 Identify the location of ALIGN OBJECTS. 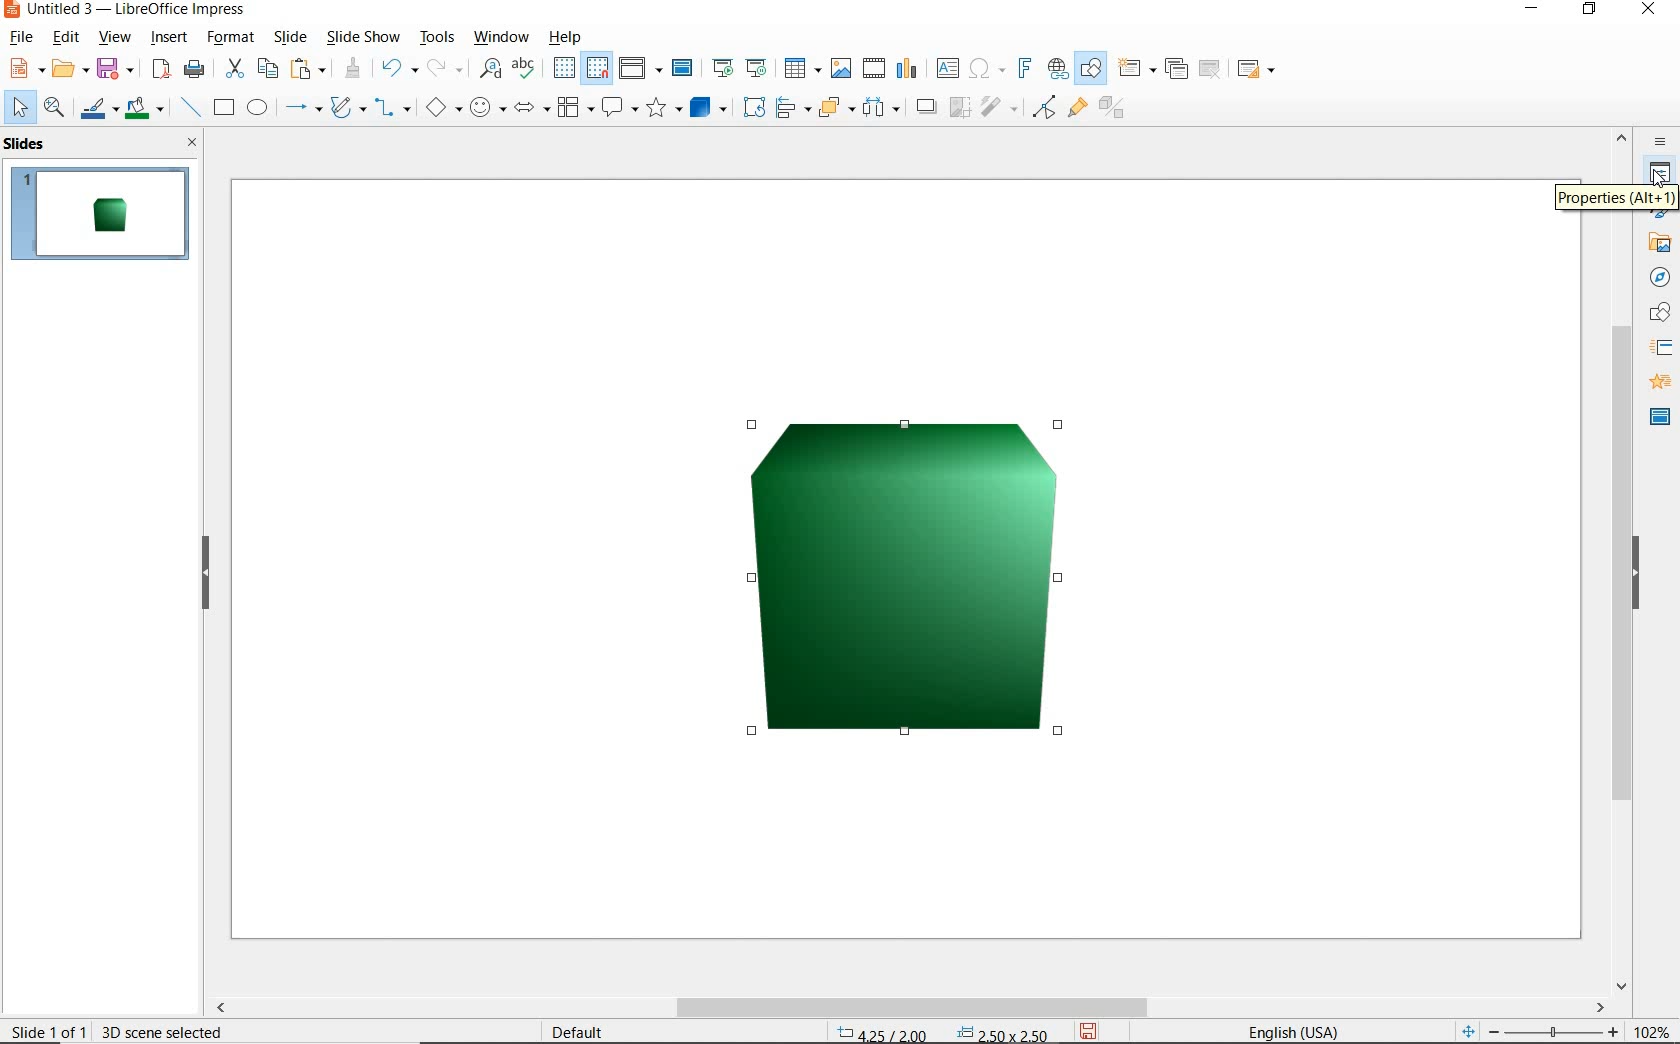
(792, 110).